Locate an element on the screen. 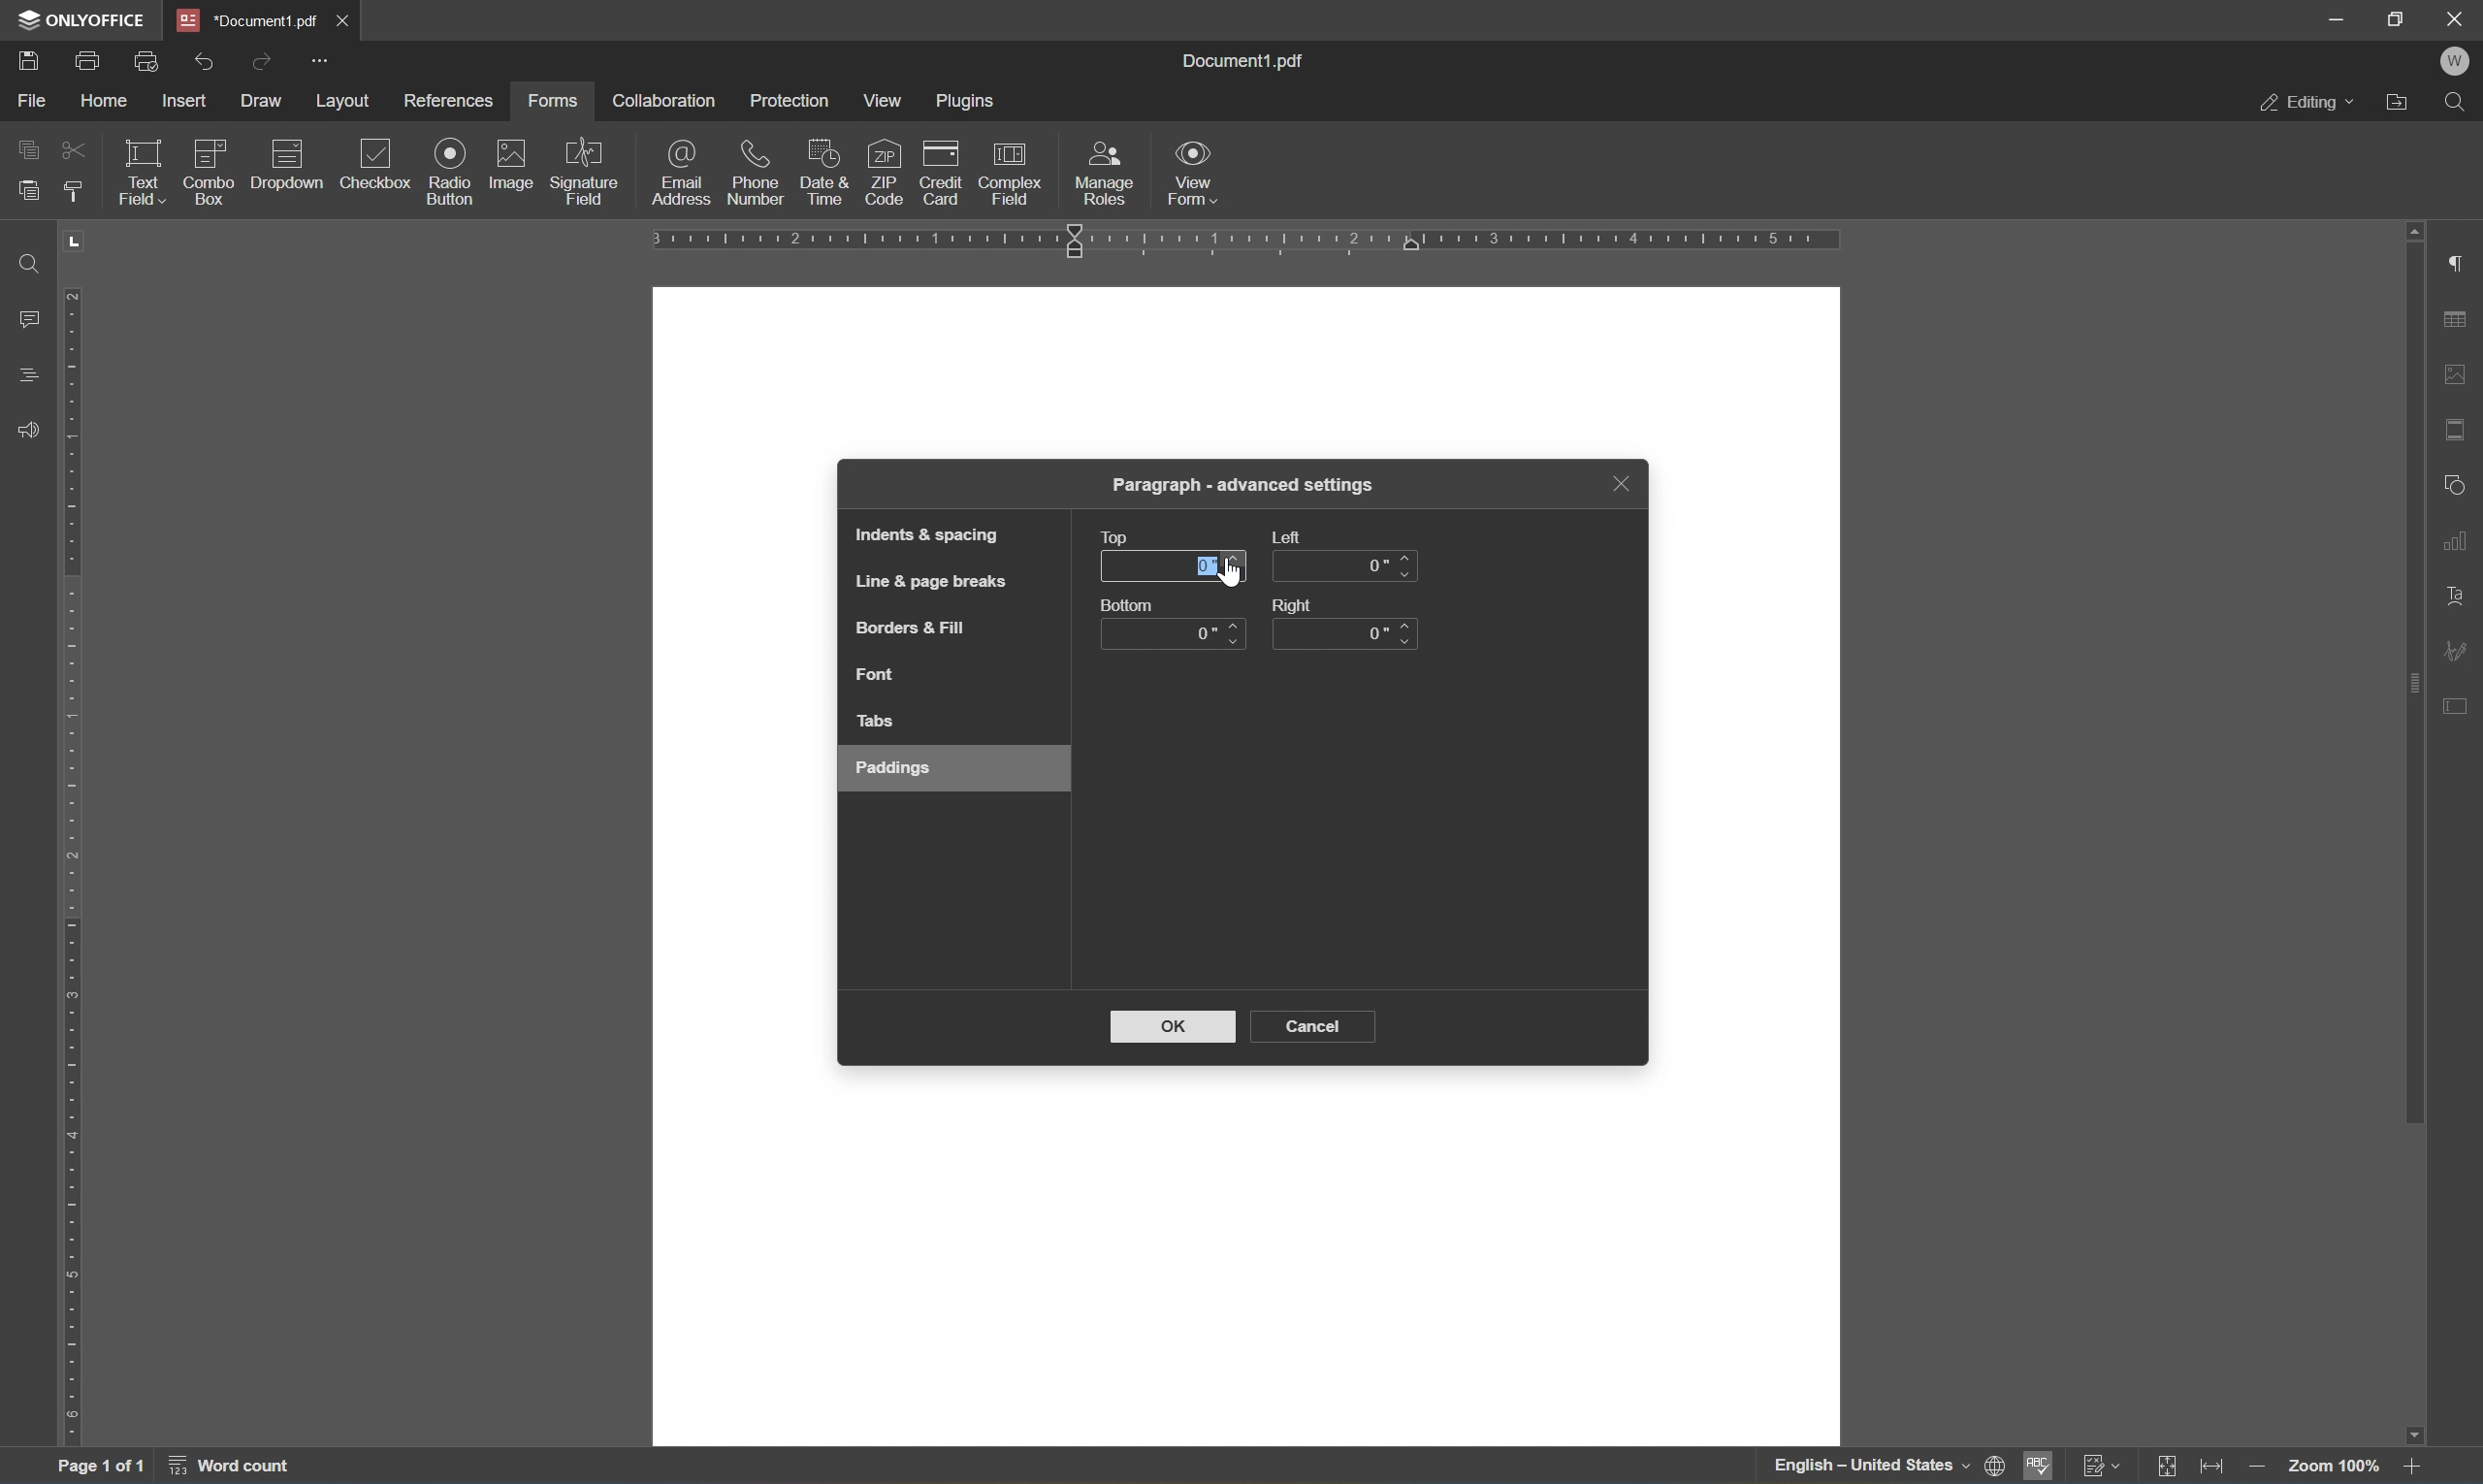 The image size is (2483, 1484). undo is located at coordinates (207, 58).